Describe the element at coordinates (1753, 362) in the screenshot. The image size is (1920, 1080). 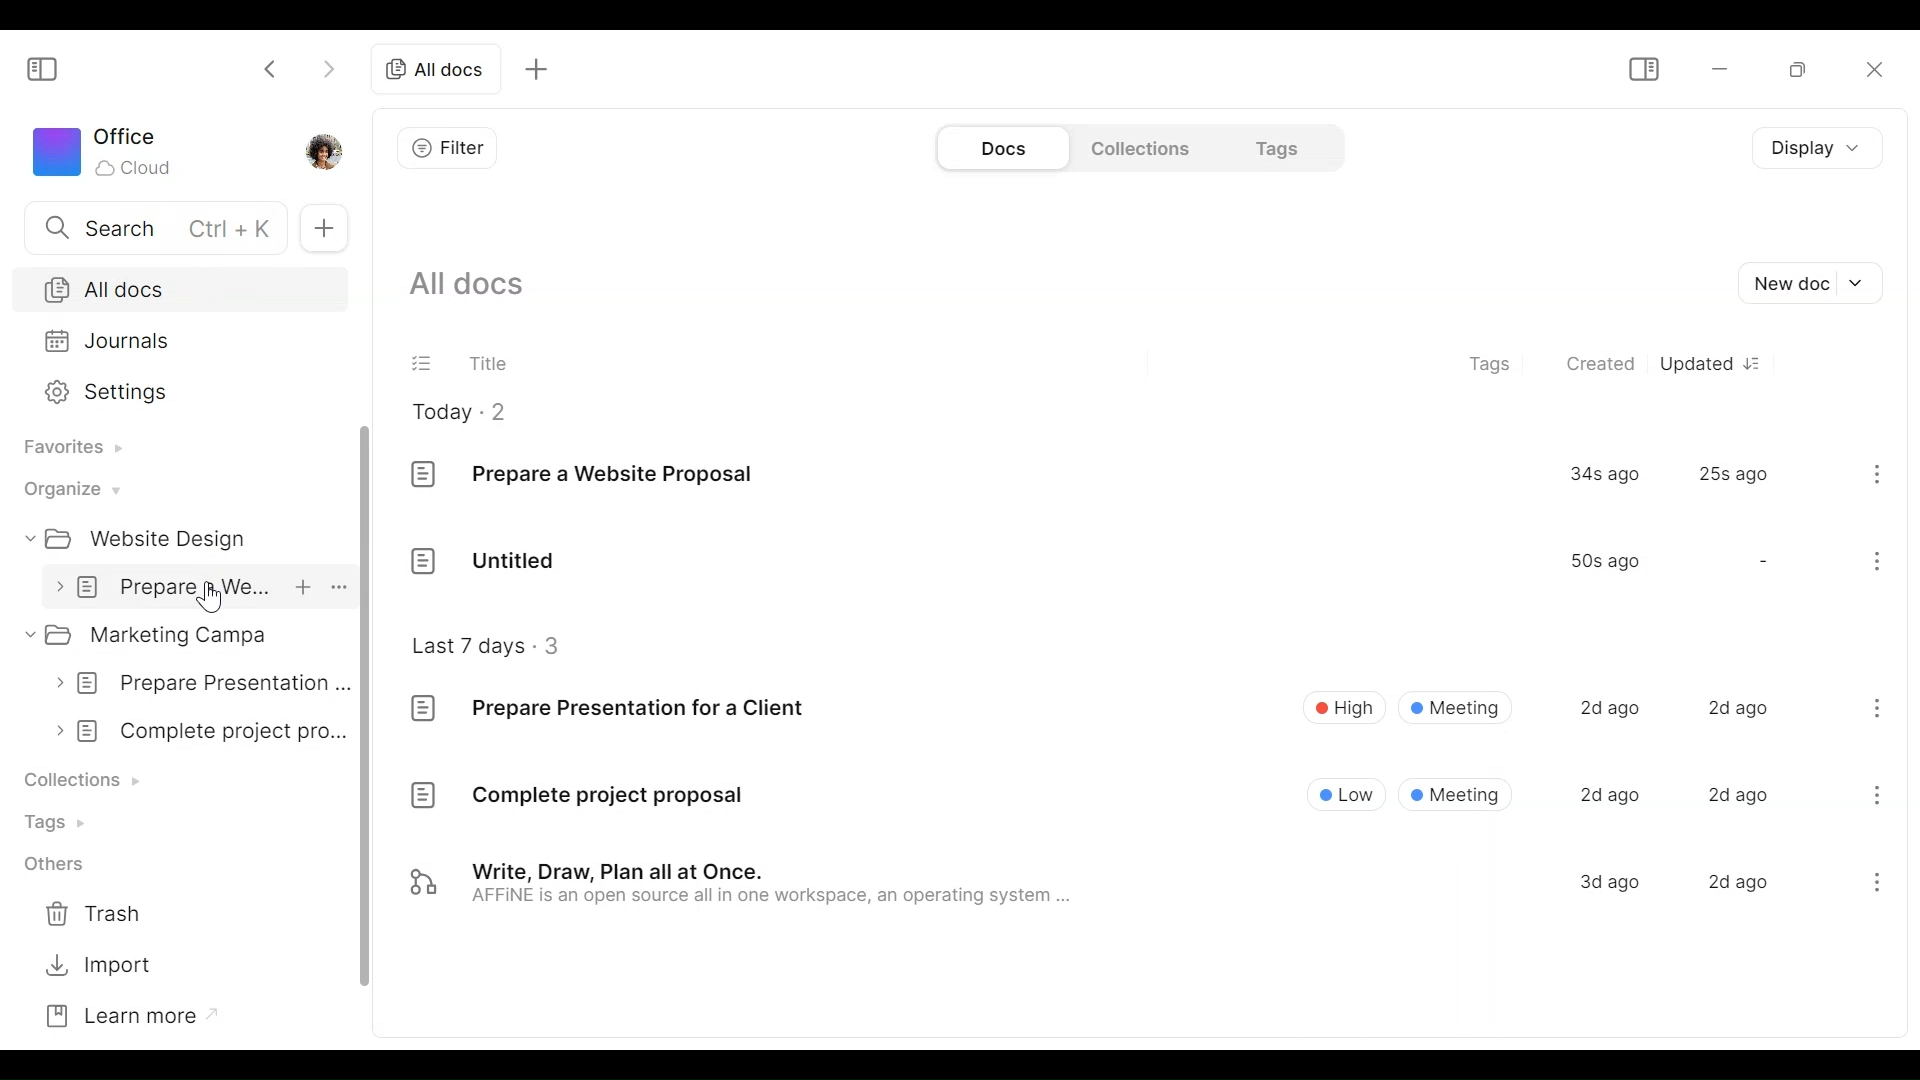
I see `Sort` at that location.